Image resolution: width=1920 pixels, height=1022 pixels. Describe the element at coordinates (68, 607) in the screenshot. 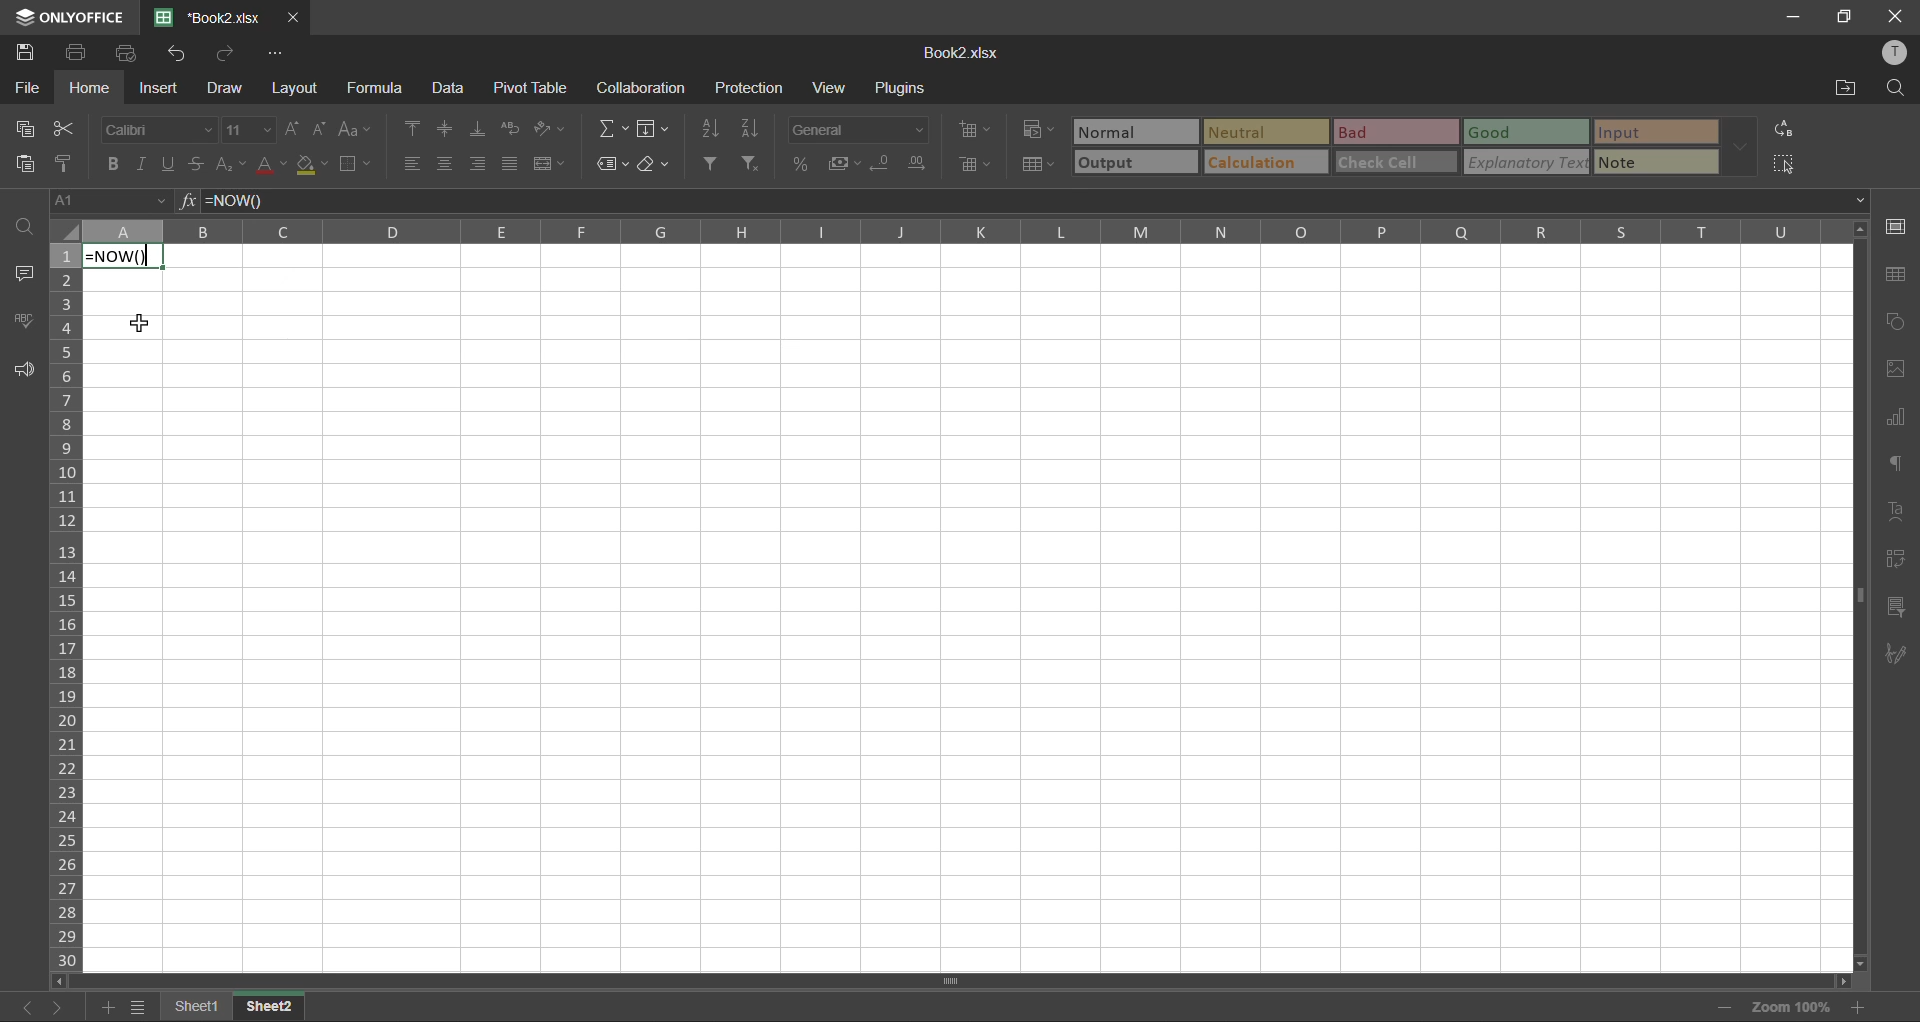

I see `row numbers` at that location.